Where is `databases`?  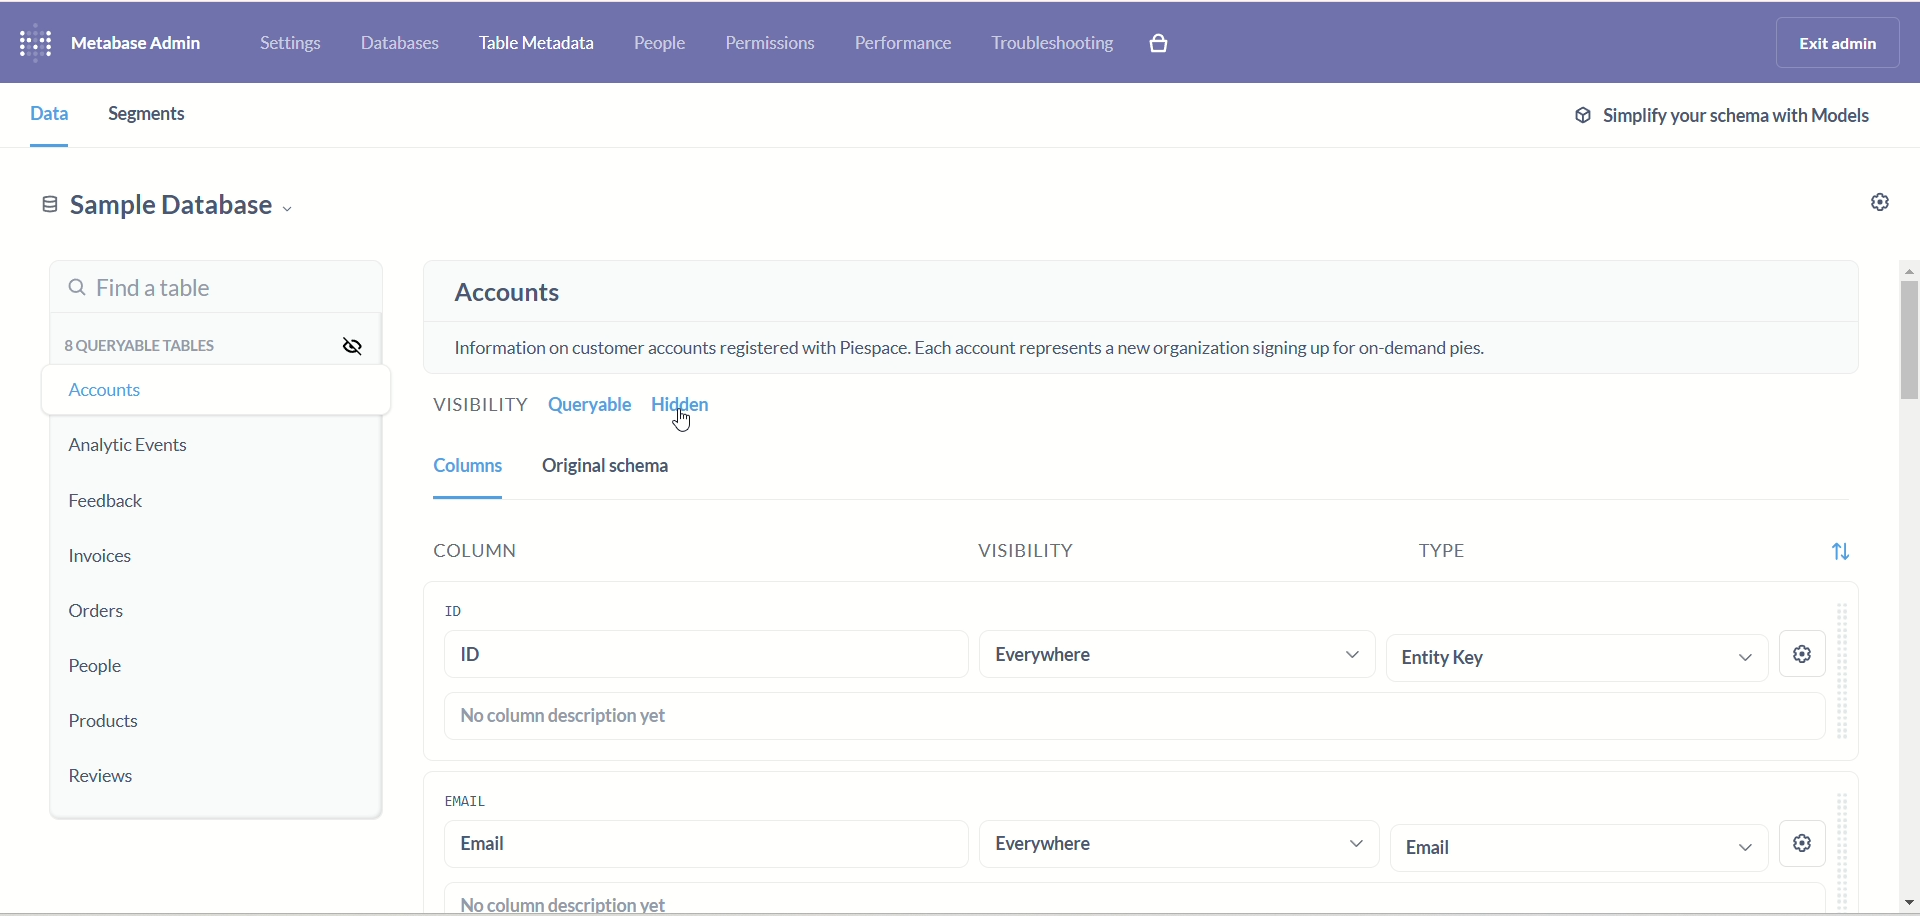
databases is located at coordinates (400, 46).